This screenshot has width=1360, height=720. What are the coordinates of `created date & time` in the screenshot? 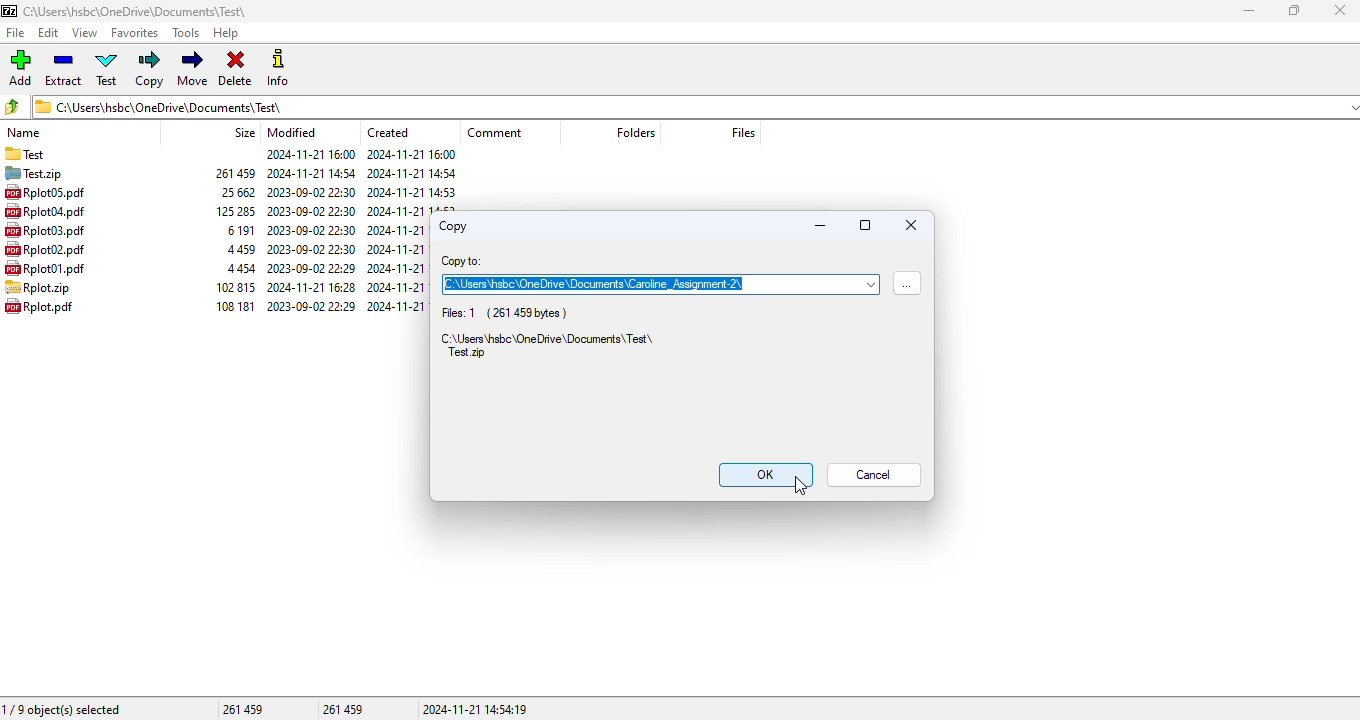 It's located at (397, 268).